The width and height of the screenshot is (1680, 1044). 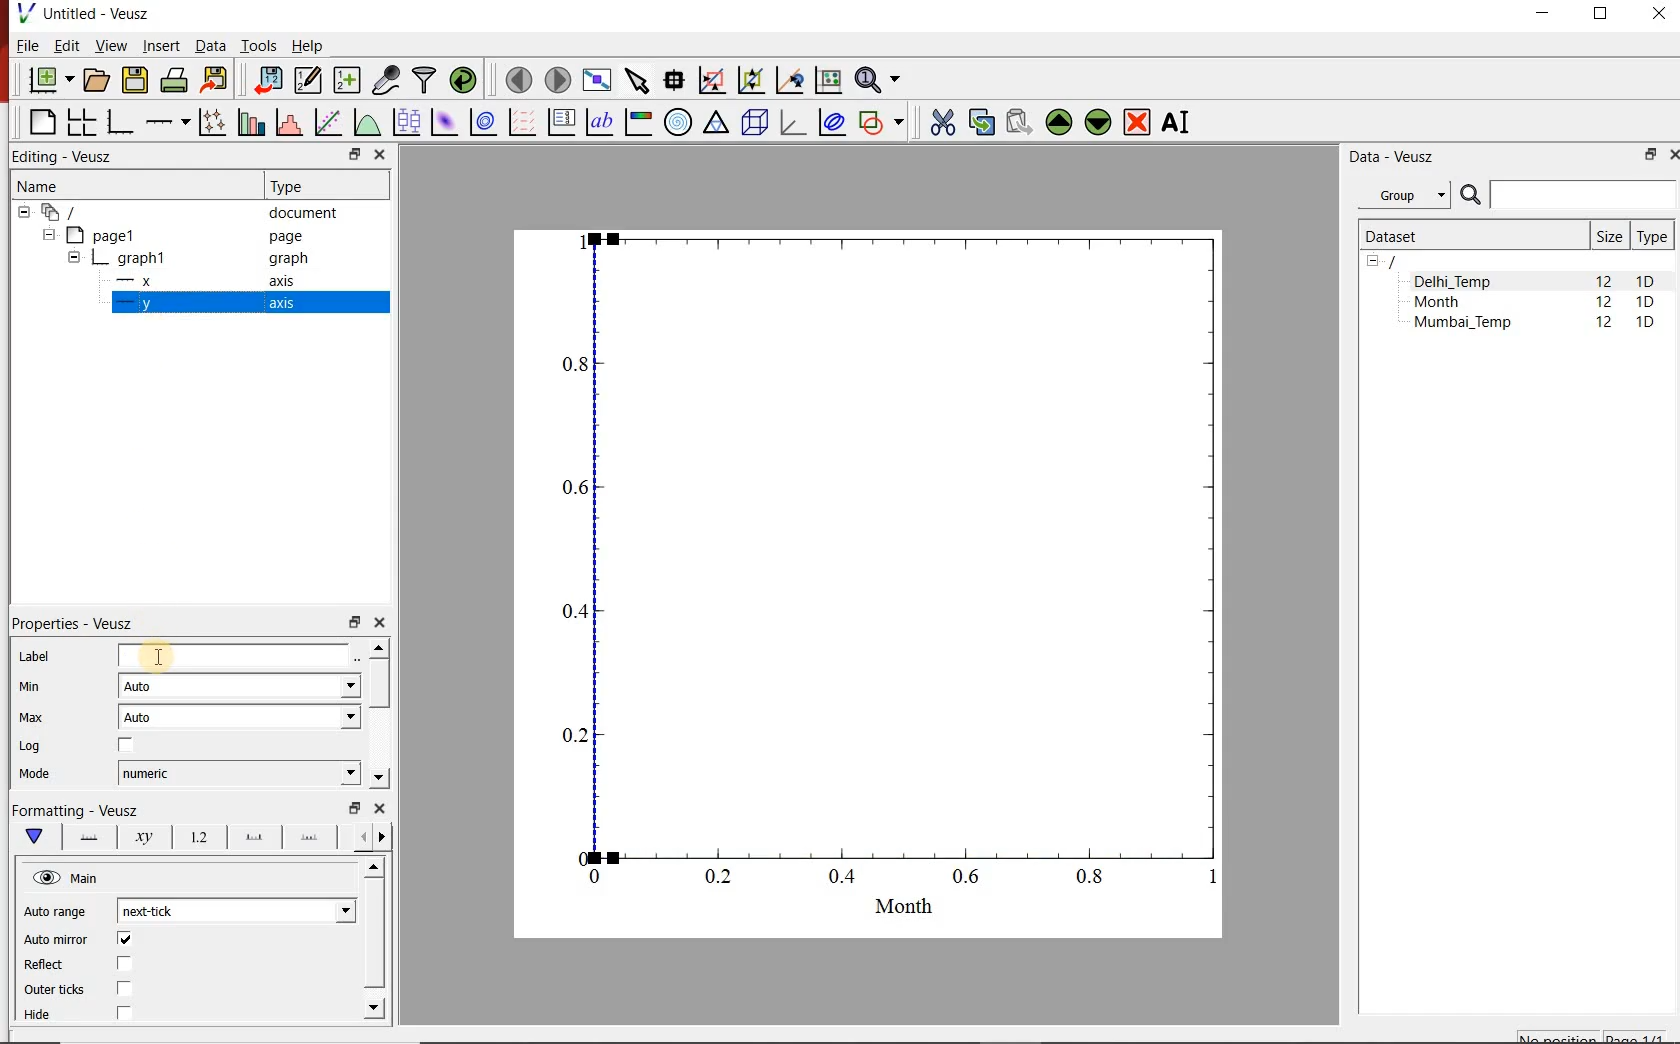 What do you see at coordinates (308, 45) in the screenshot?
I see `Help` at bounding box center [308, 45].